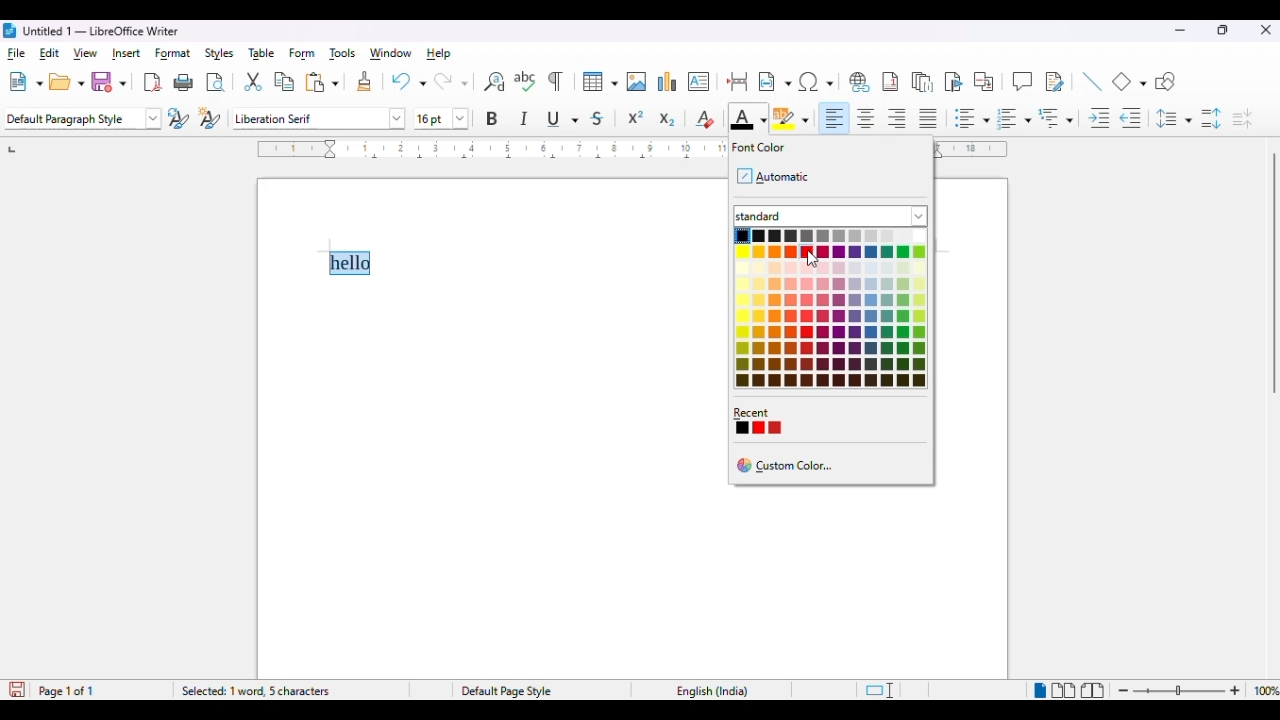 The height and width of the screenshot is (720, 1280). What do you see at coordinates (698, 81) in the screenshot?
I see `insert text box` at bounding box center [698, 81].